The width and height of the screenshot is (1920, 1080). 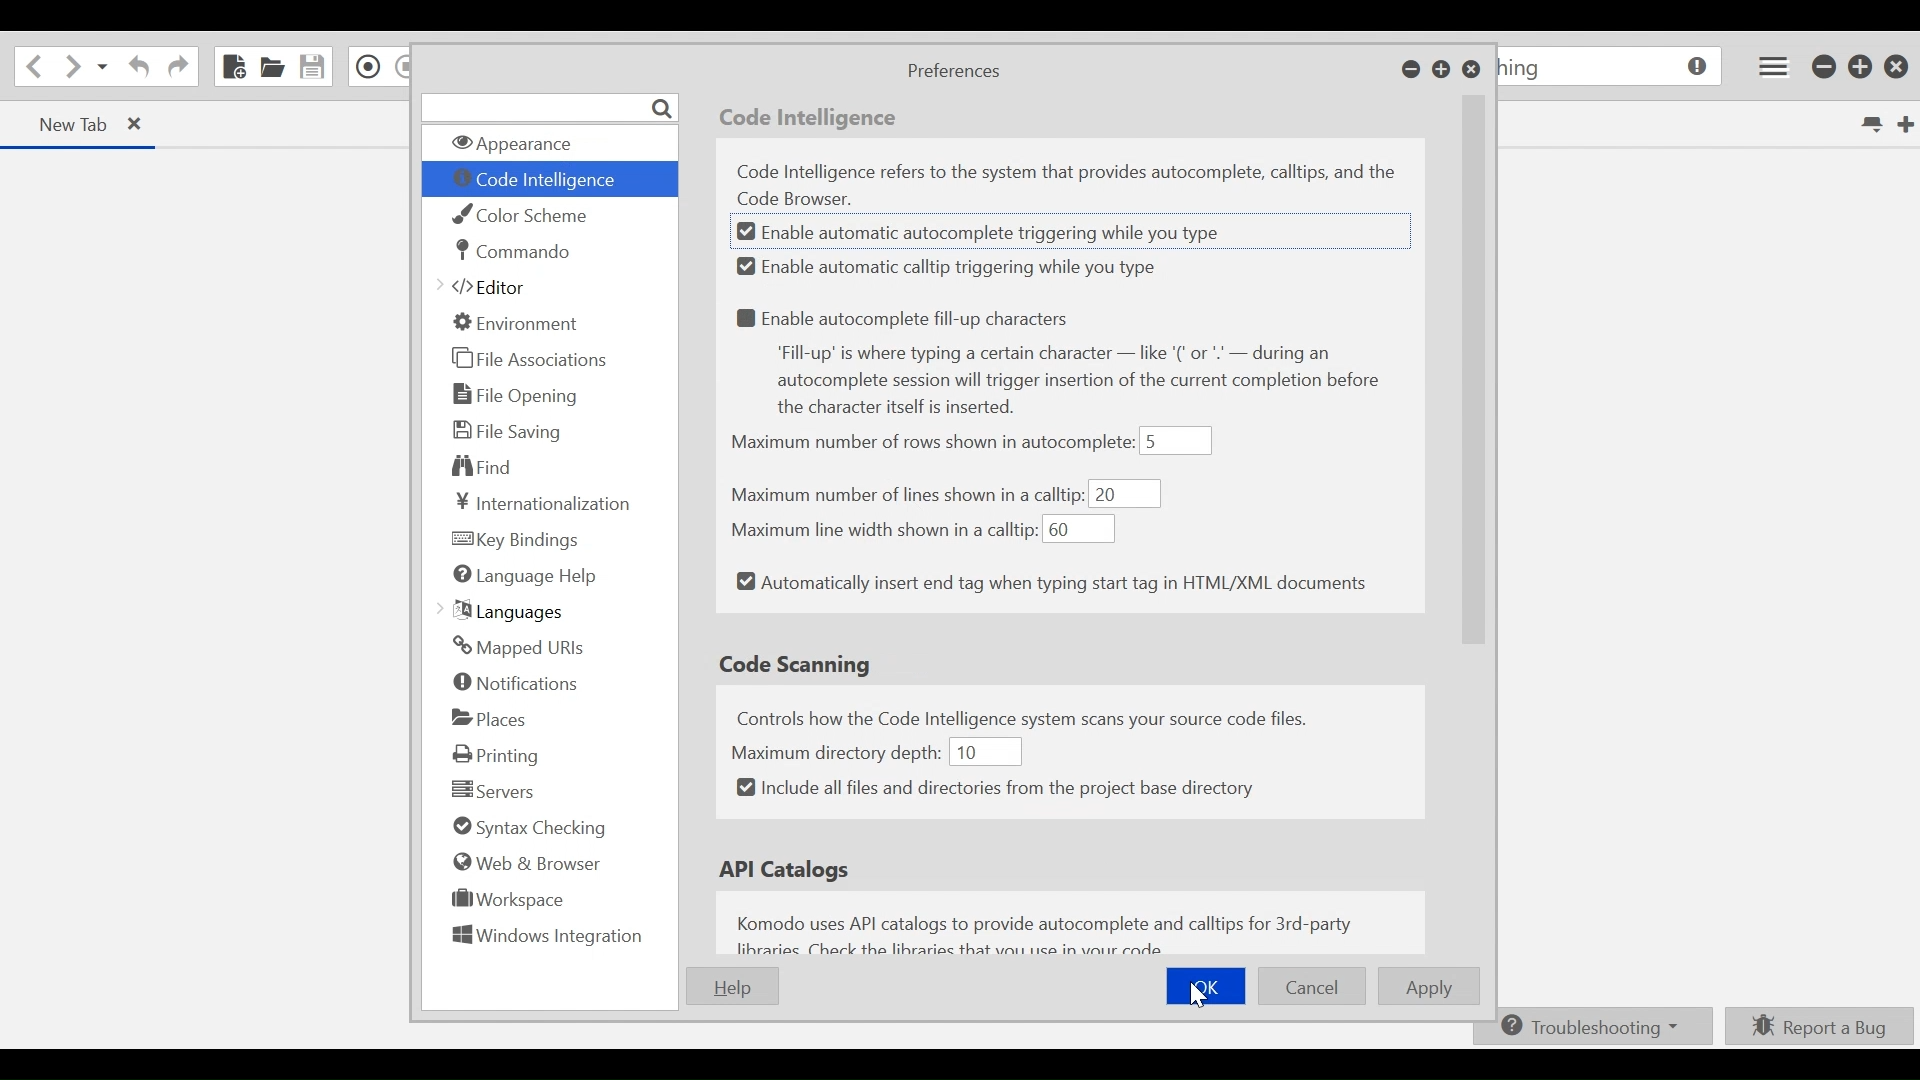 What do you see at coordinates (542, 182) in the screenshot?
I see `Code Intelligence` at bounding box center [542, 182].